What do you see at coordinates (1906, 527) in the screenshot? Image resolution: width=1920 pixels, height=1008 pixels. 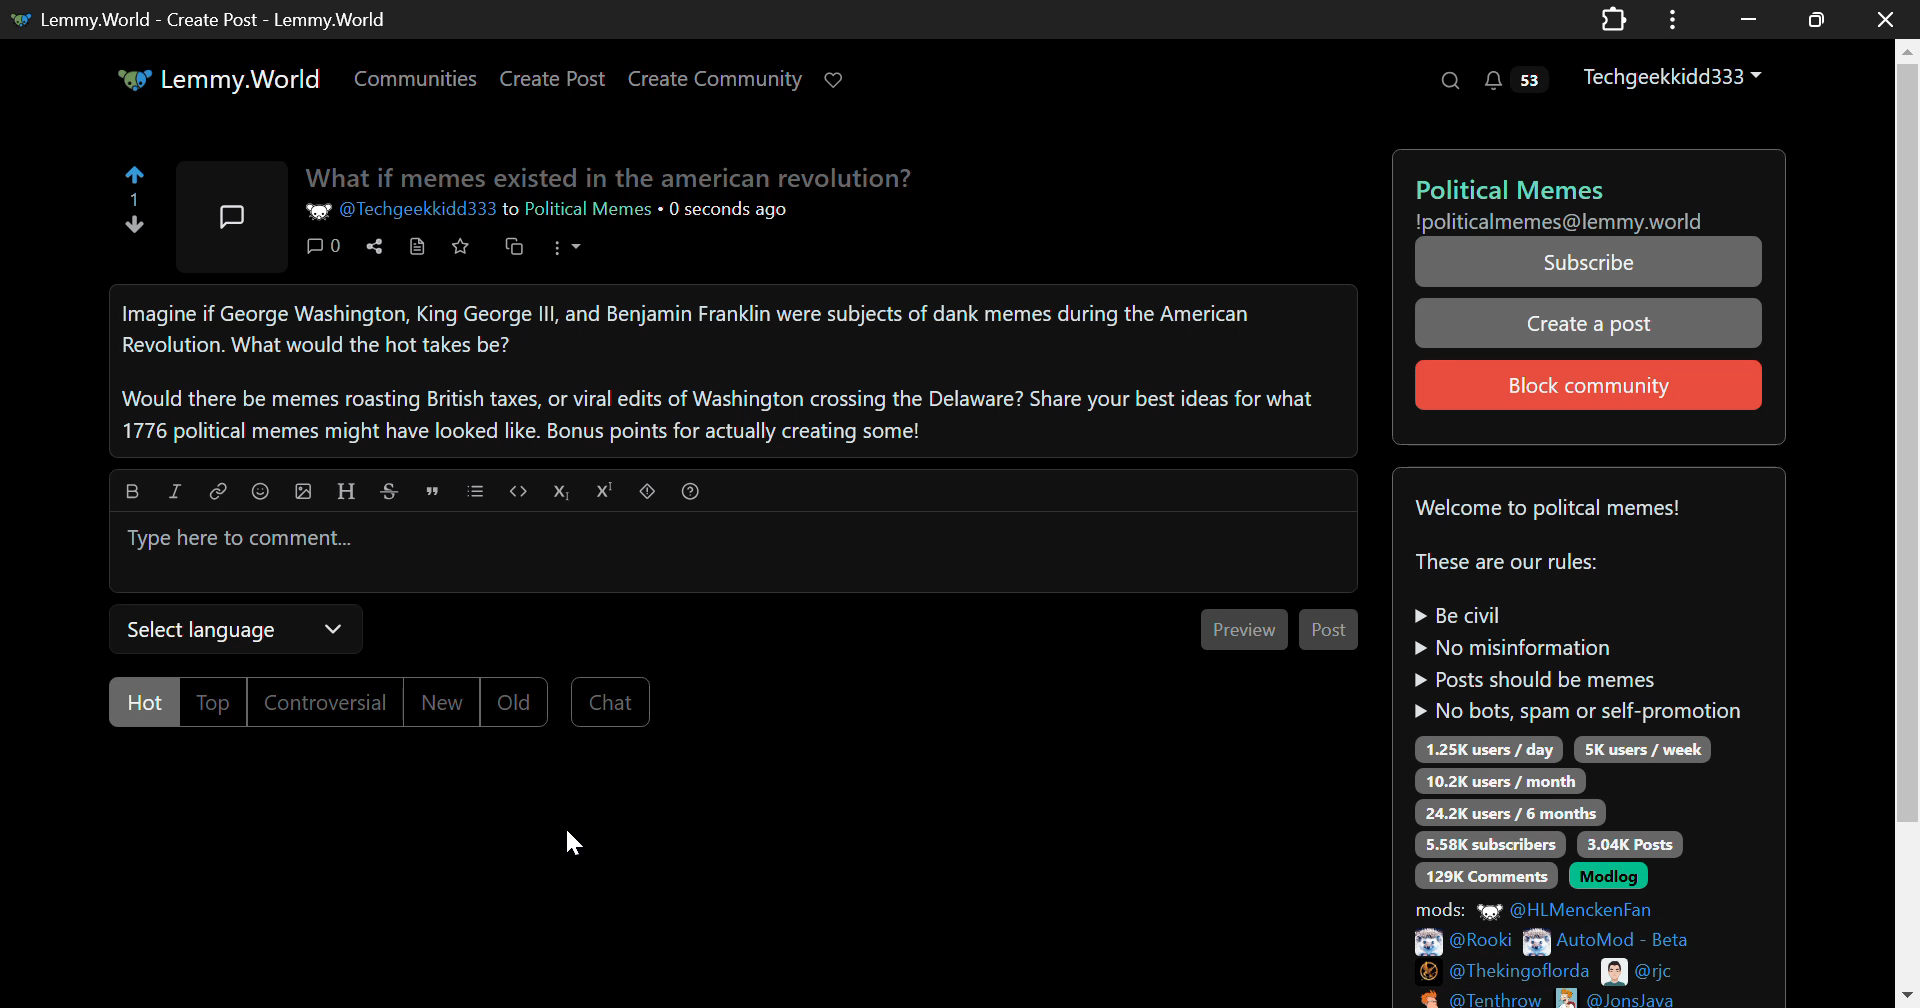 I see `Vertical Scroll Bar` at bounding box center [1906, 527].